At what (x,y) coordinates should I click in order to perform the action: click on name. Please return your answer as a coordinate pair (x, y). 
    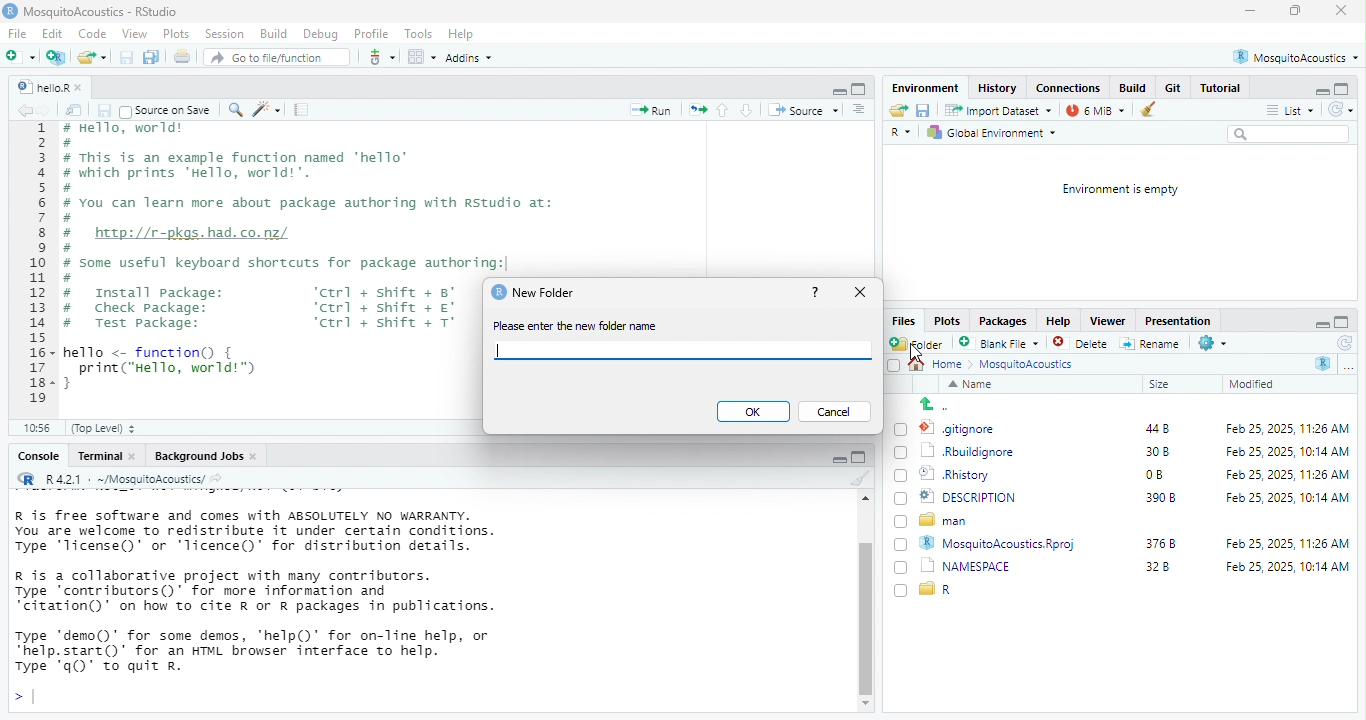
    Looking at the image, I should click on (972, 385).